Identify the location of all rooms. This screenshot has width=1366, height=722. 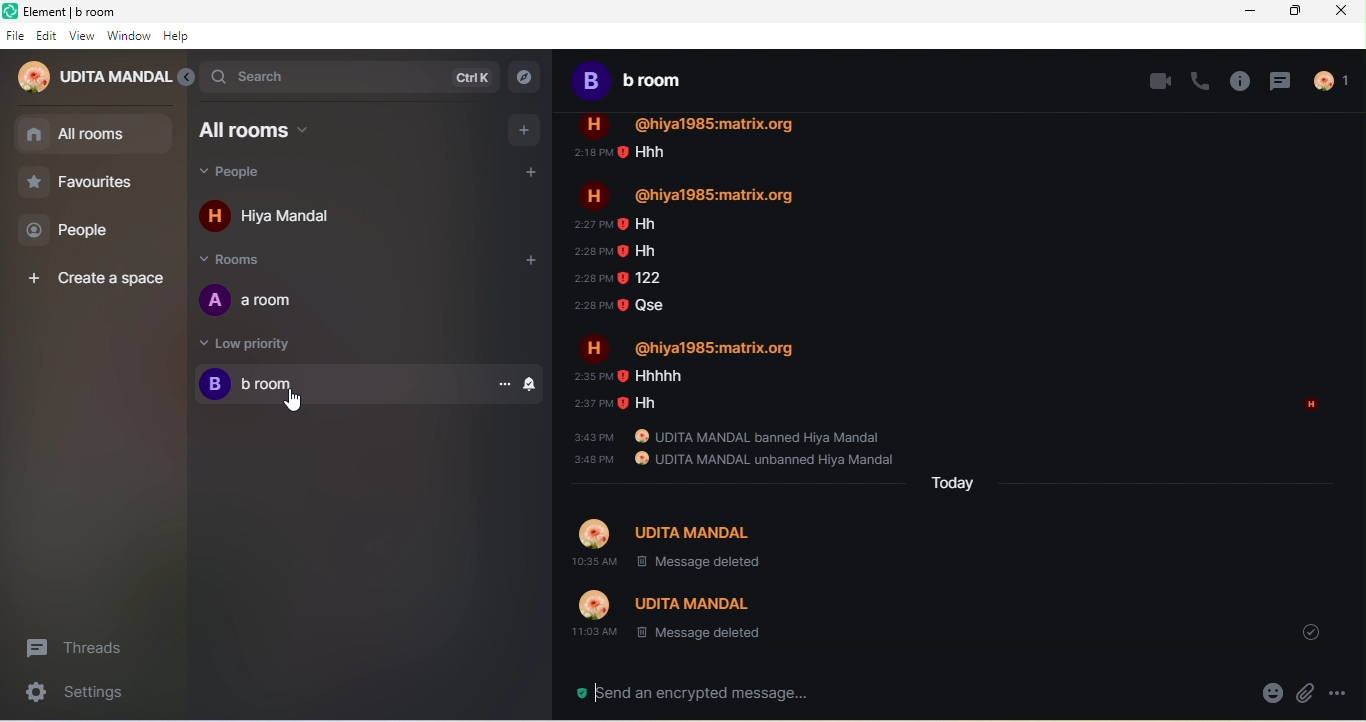
(266, 130).